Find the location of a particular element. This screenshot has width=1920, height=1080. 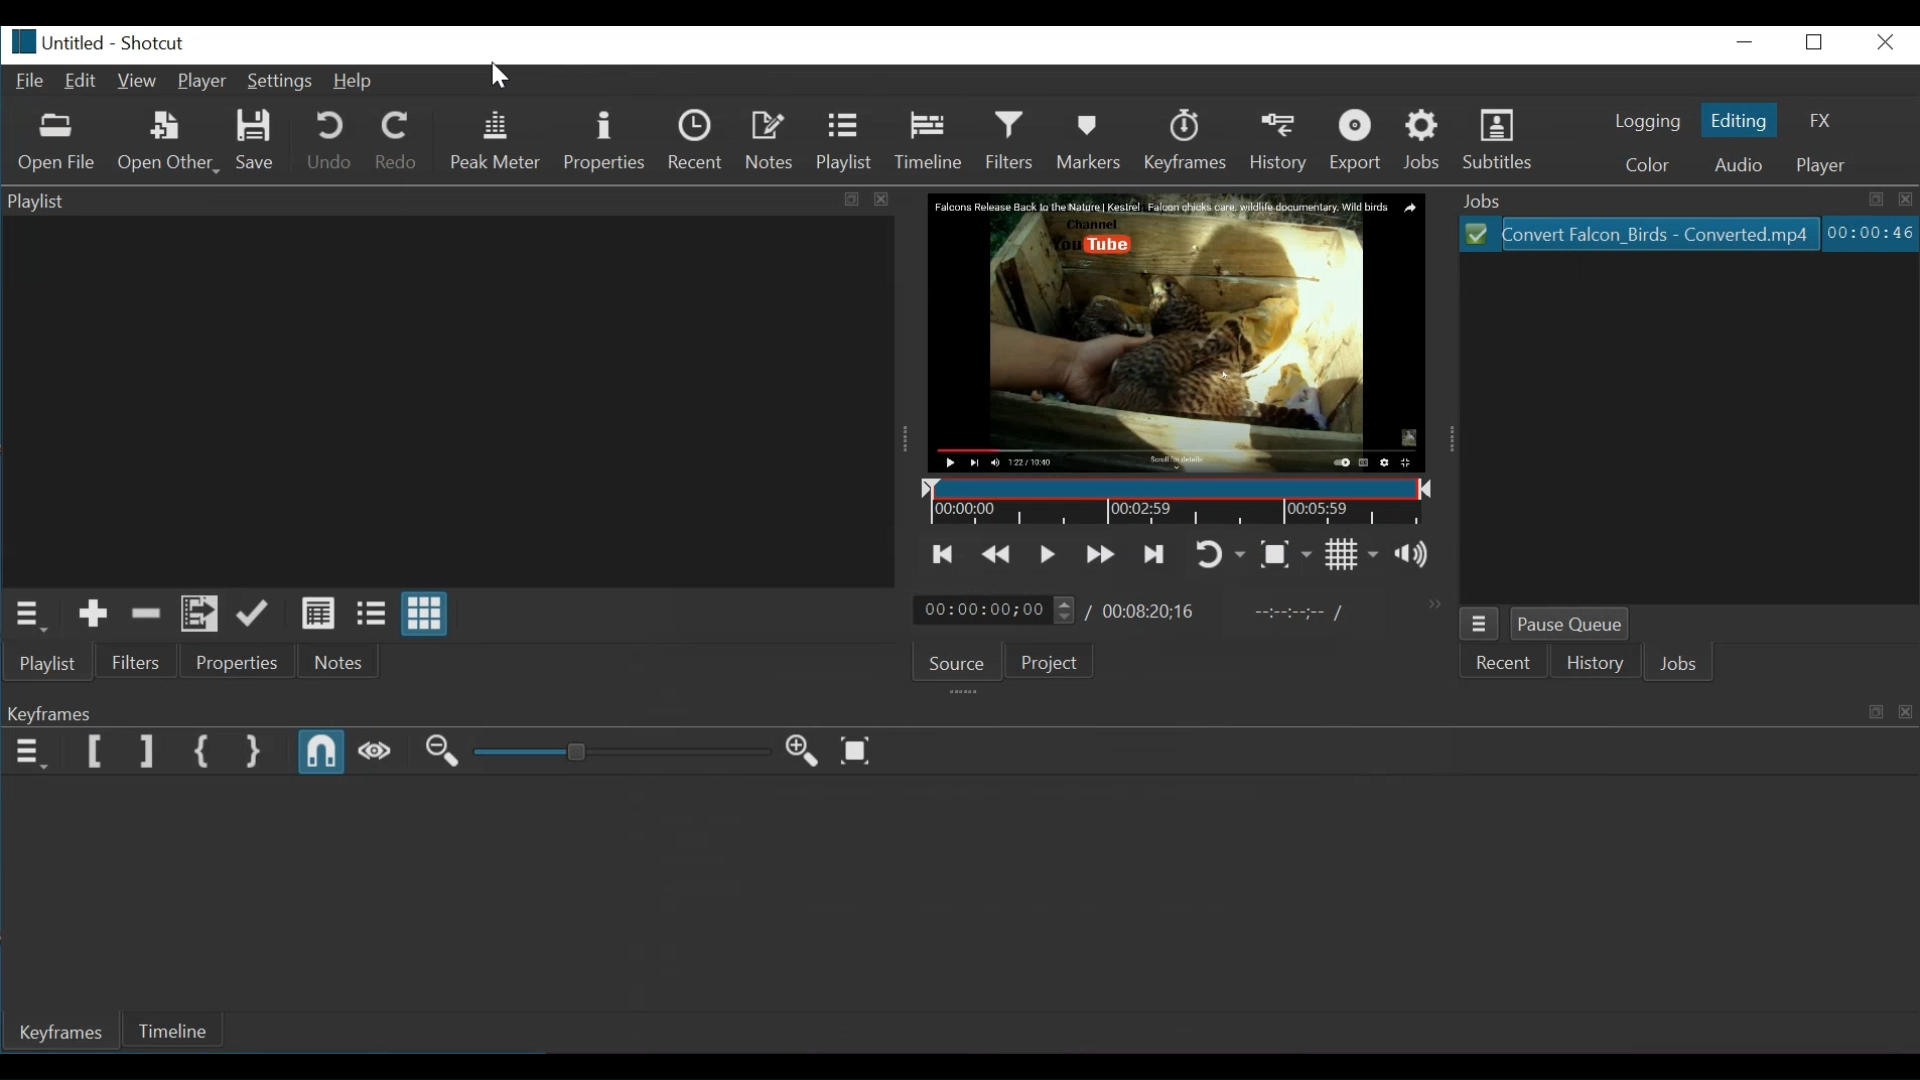

Show the volume control is located at coordinates (1417, 555).